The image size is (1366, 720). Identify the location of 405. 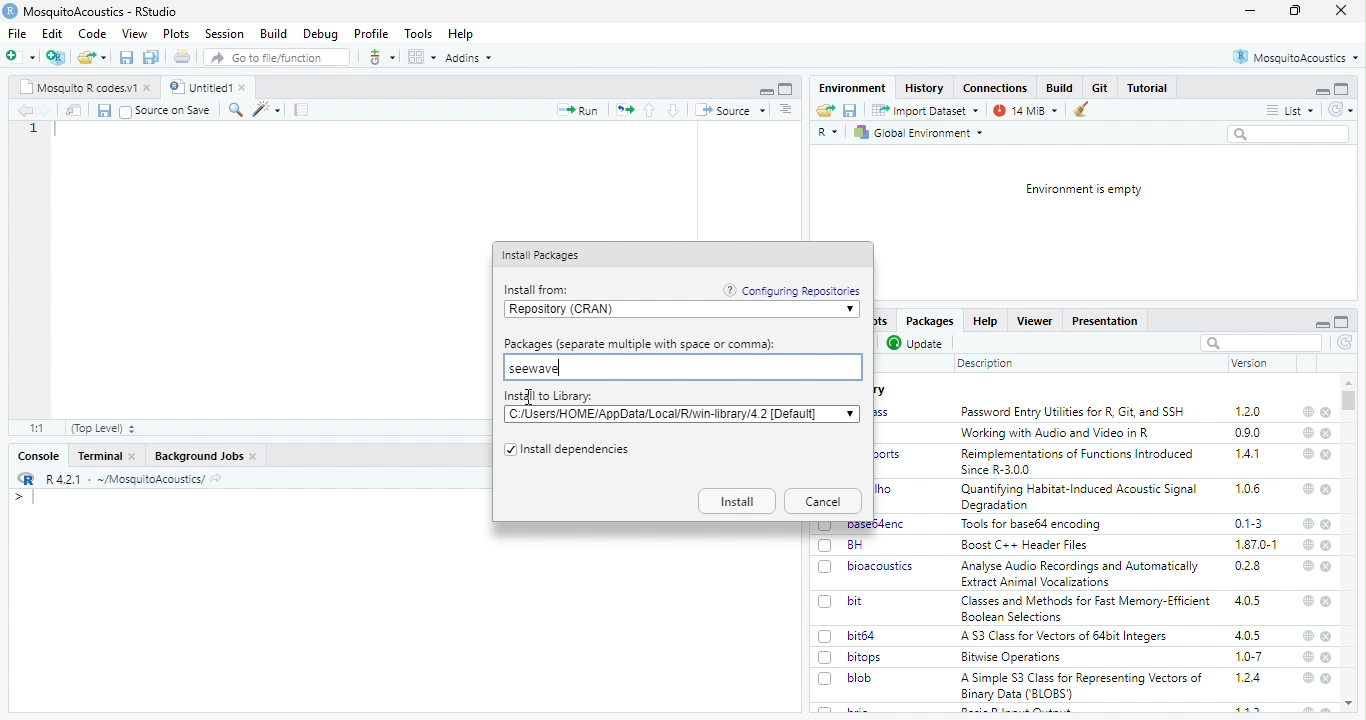
(1249, 636).